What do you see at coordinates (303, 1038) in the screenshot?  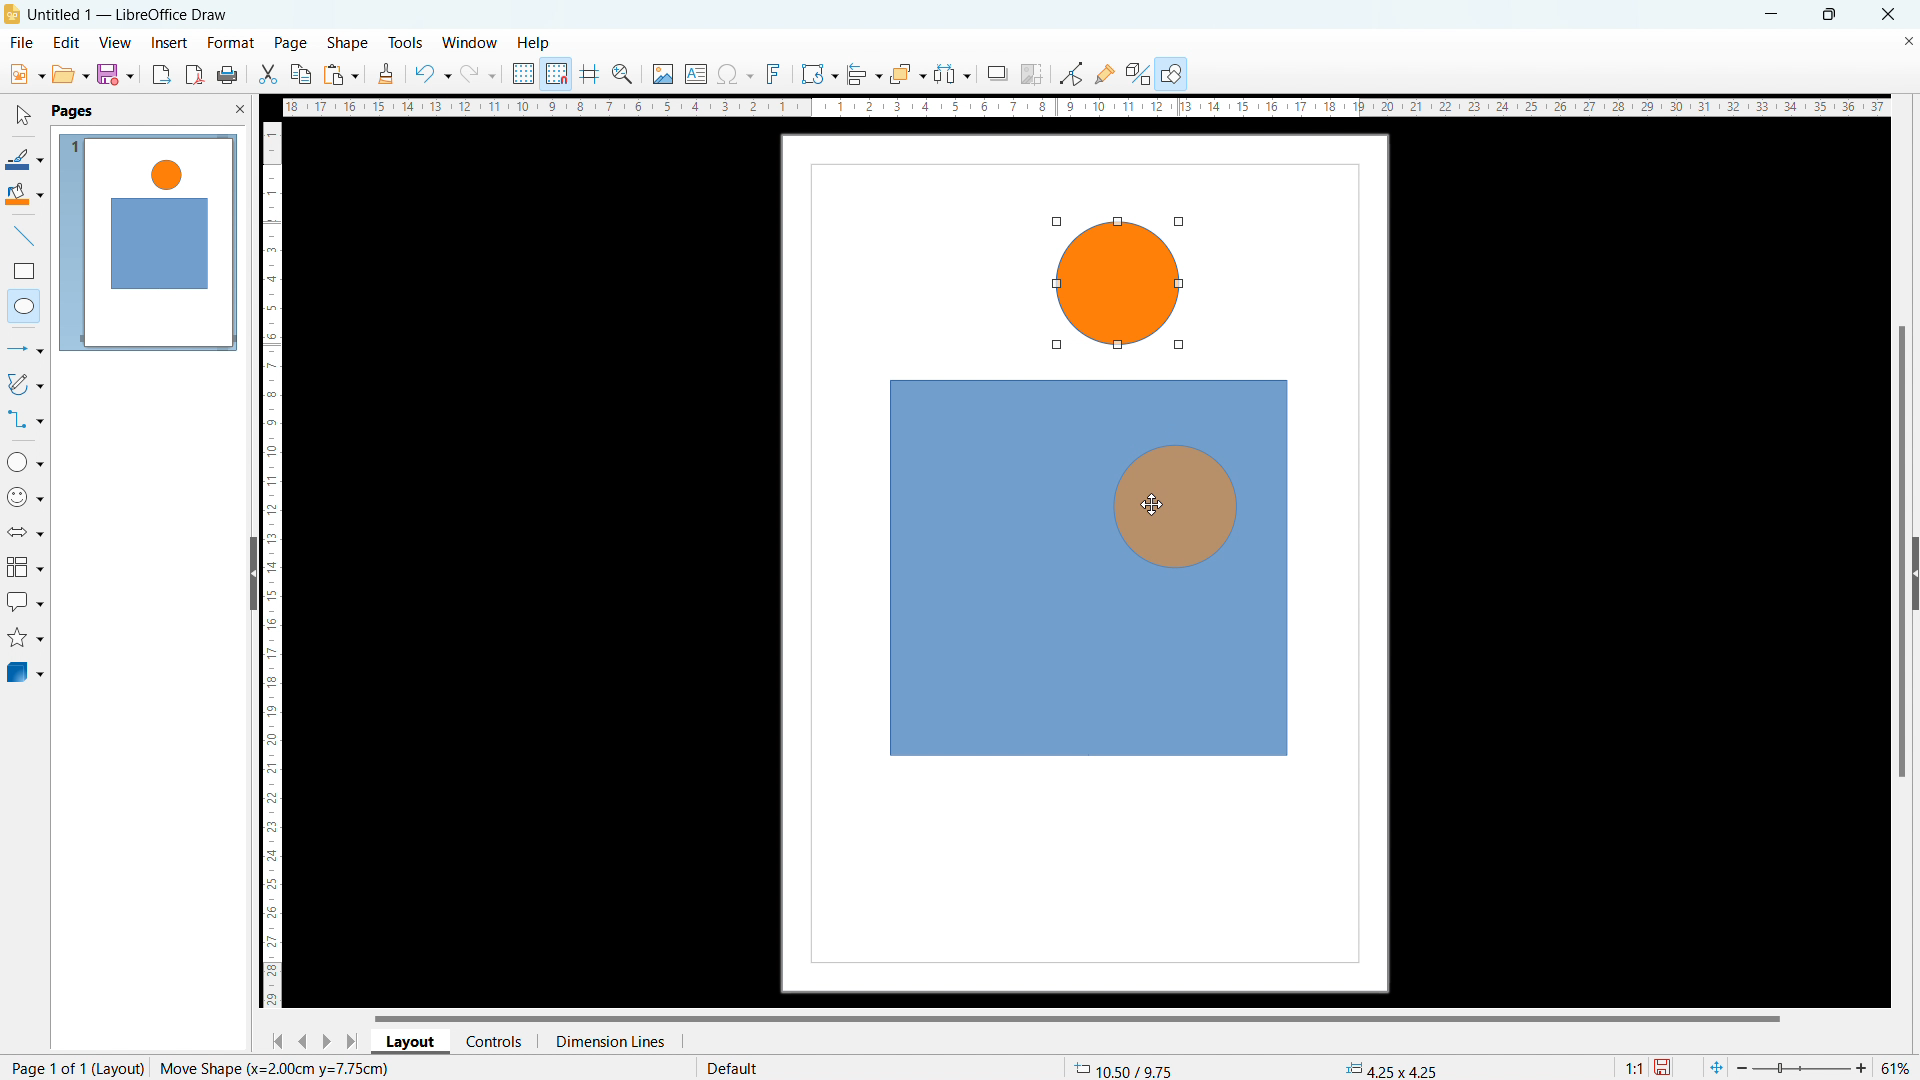 I see `go to previous page` at bounding box center [303, 1038].